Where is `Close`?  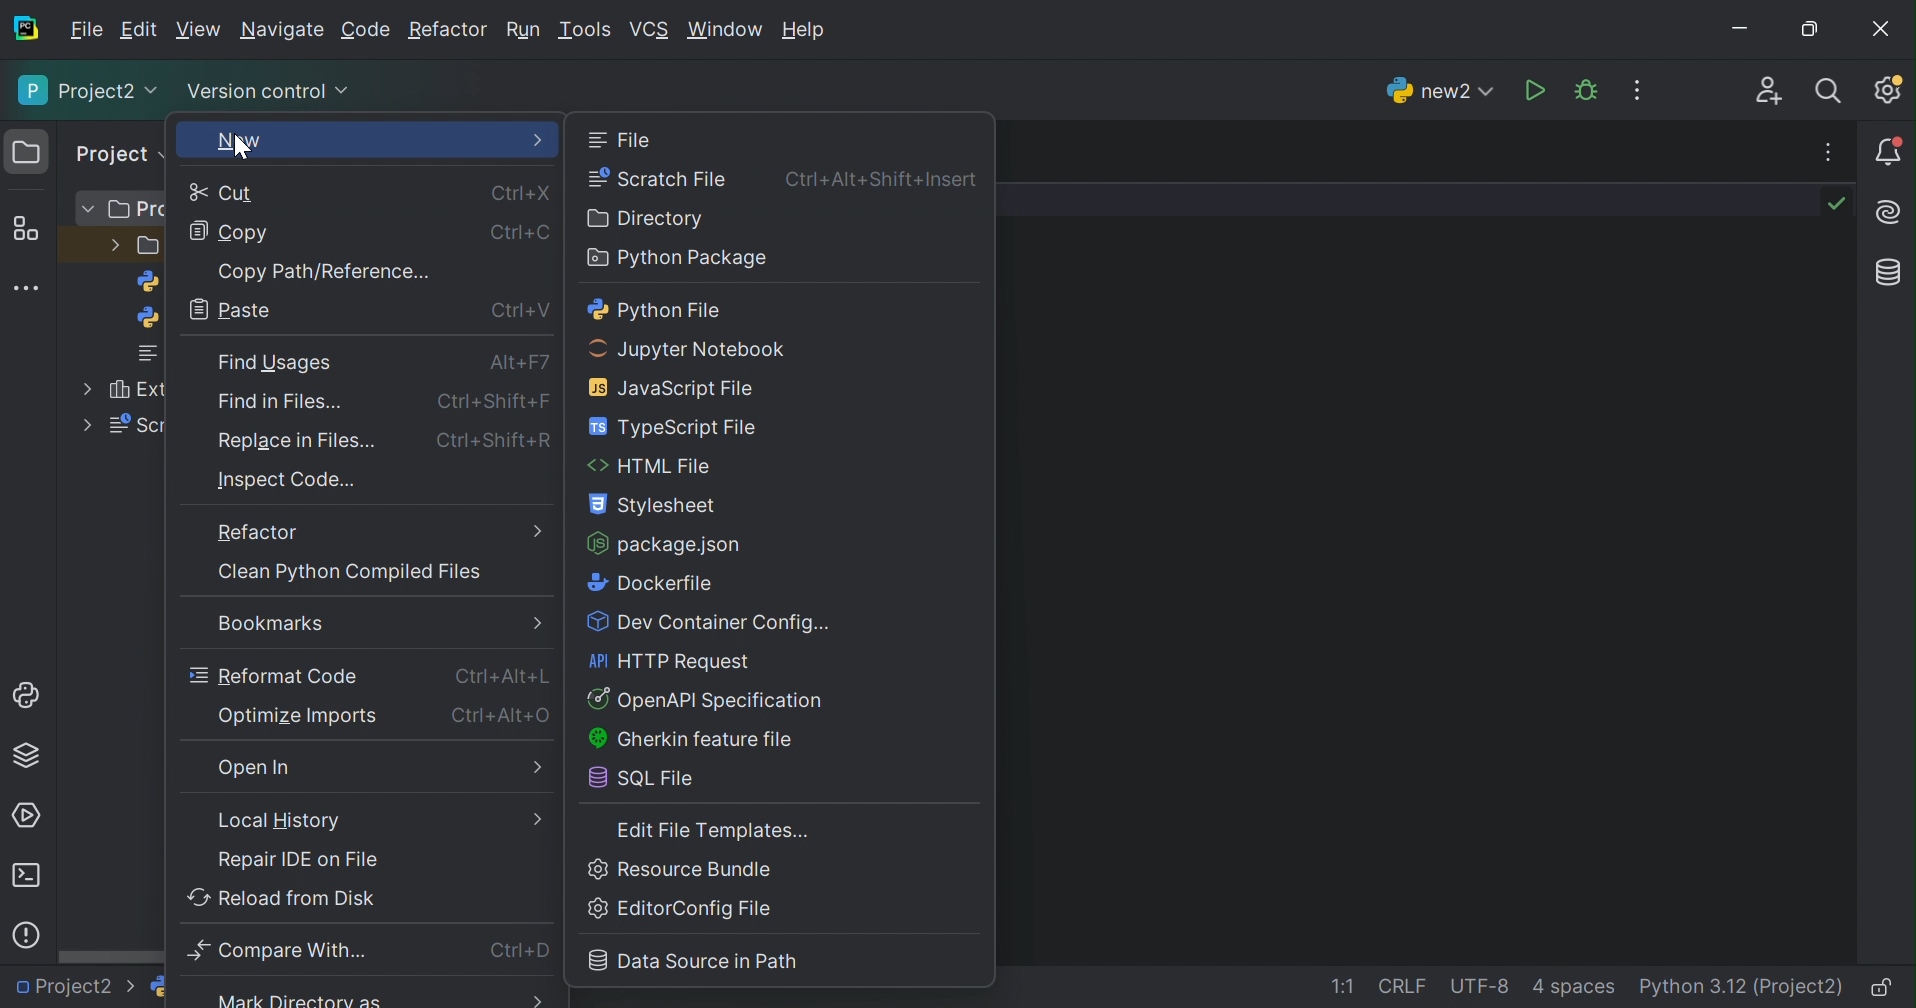 Close is located at coordinates (1883, 28).